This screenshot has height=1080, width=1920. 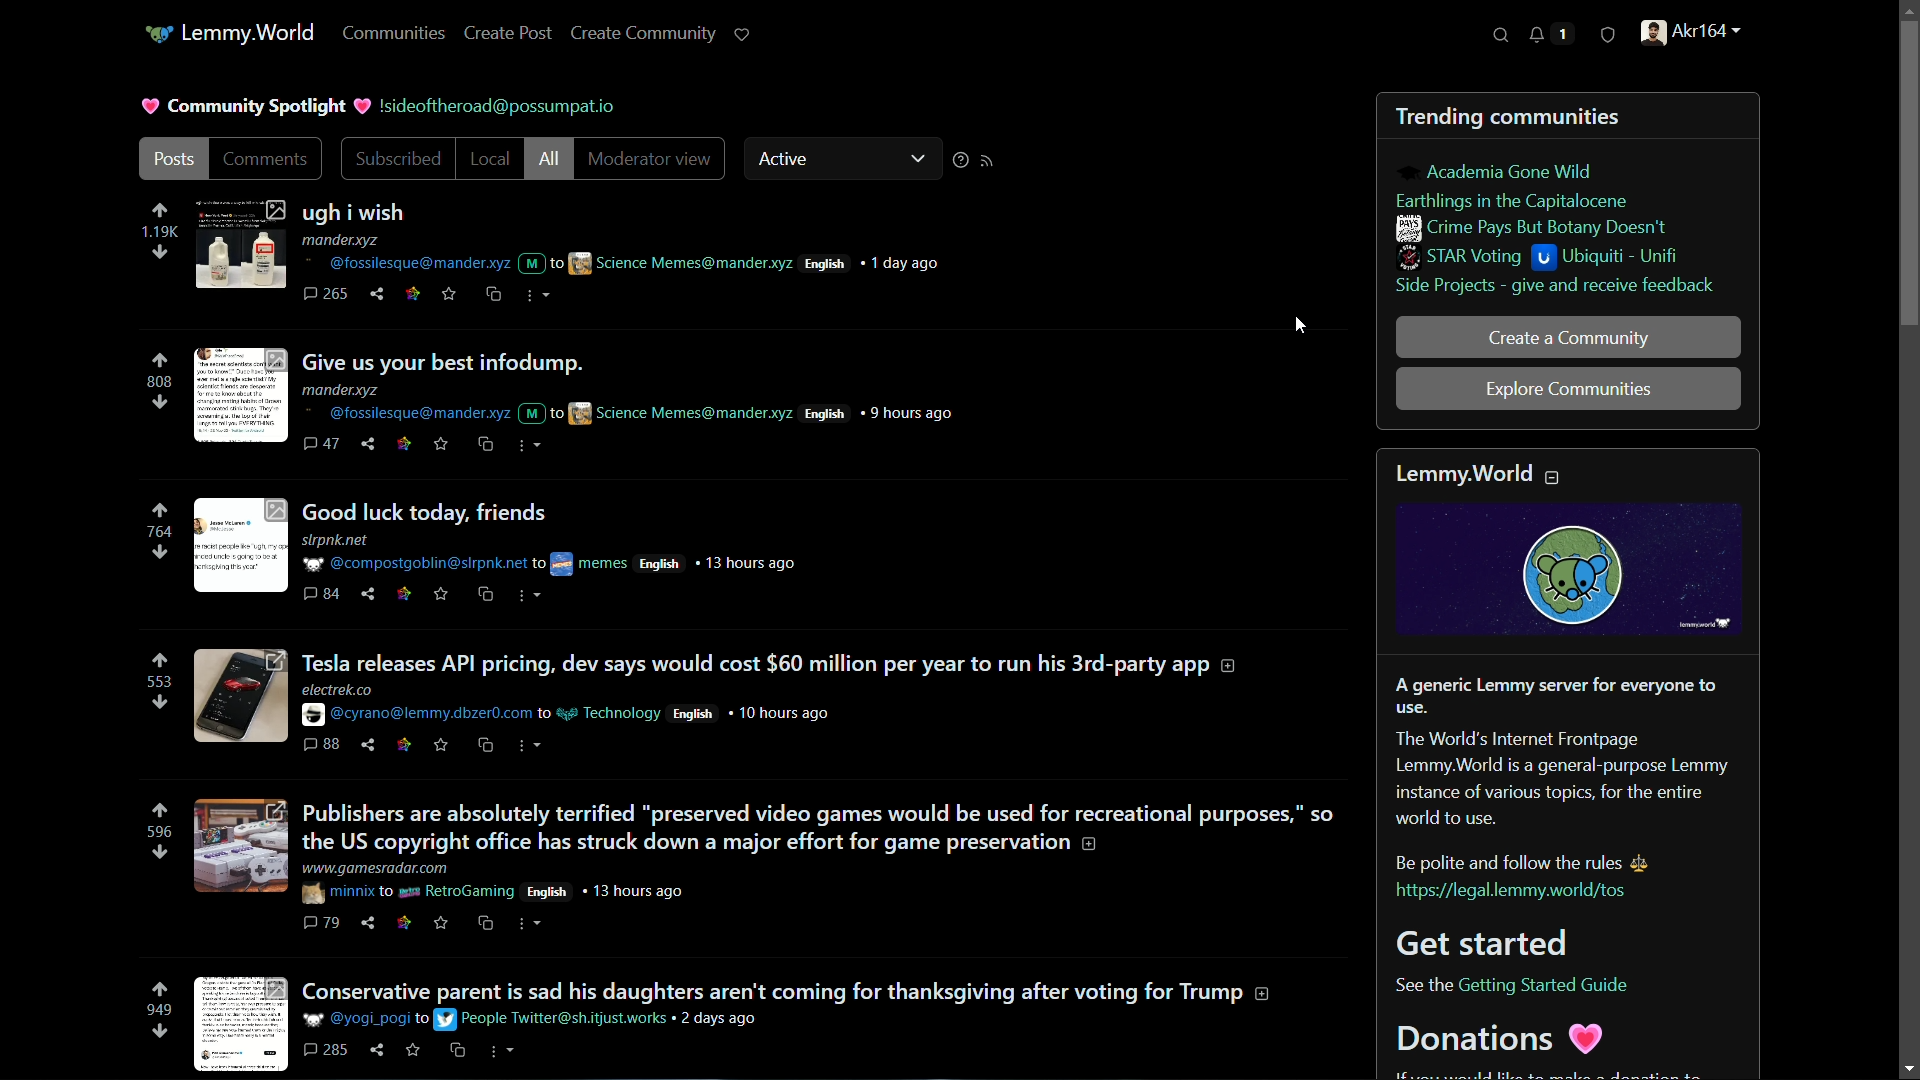 I want to click on link, so click(x=404, y=923).